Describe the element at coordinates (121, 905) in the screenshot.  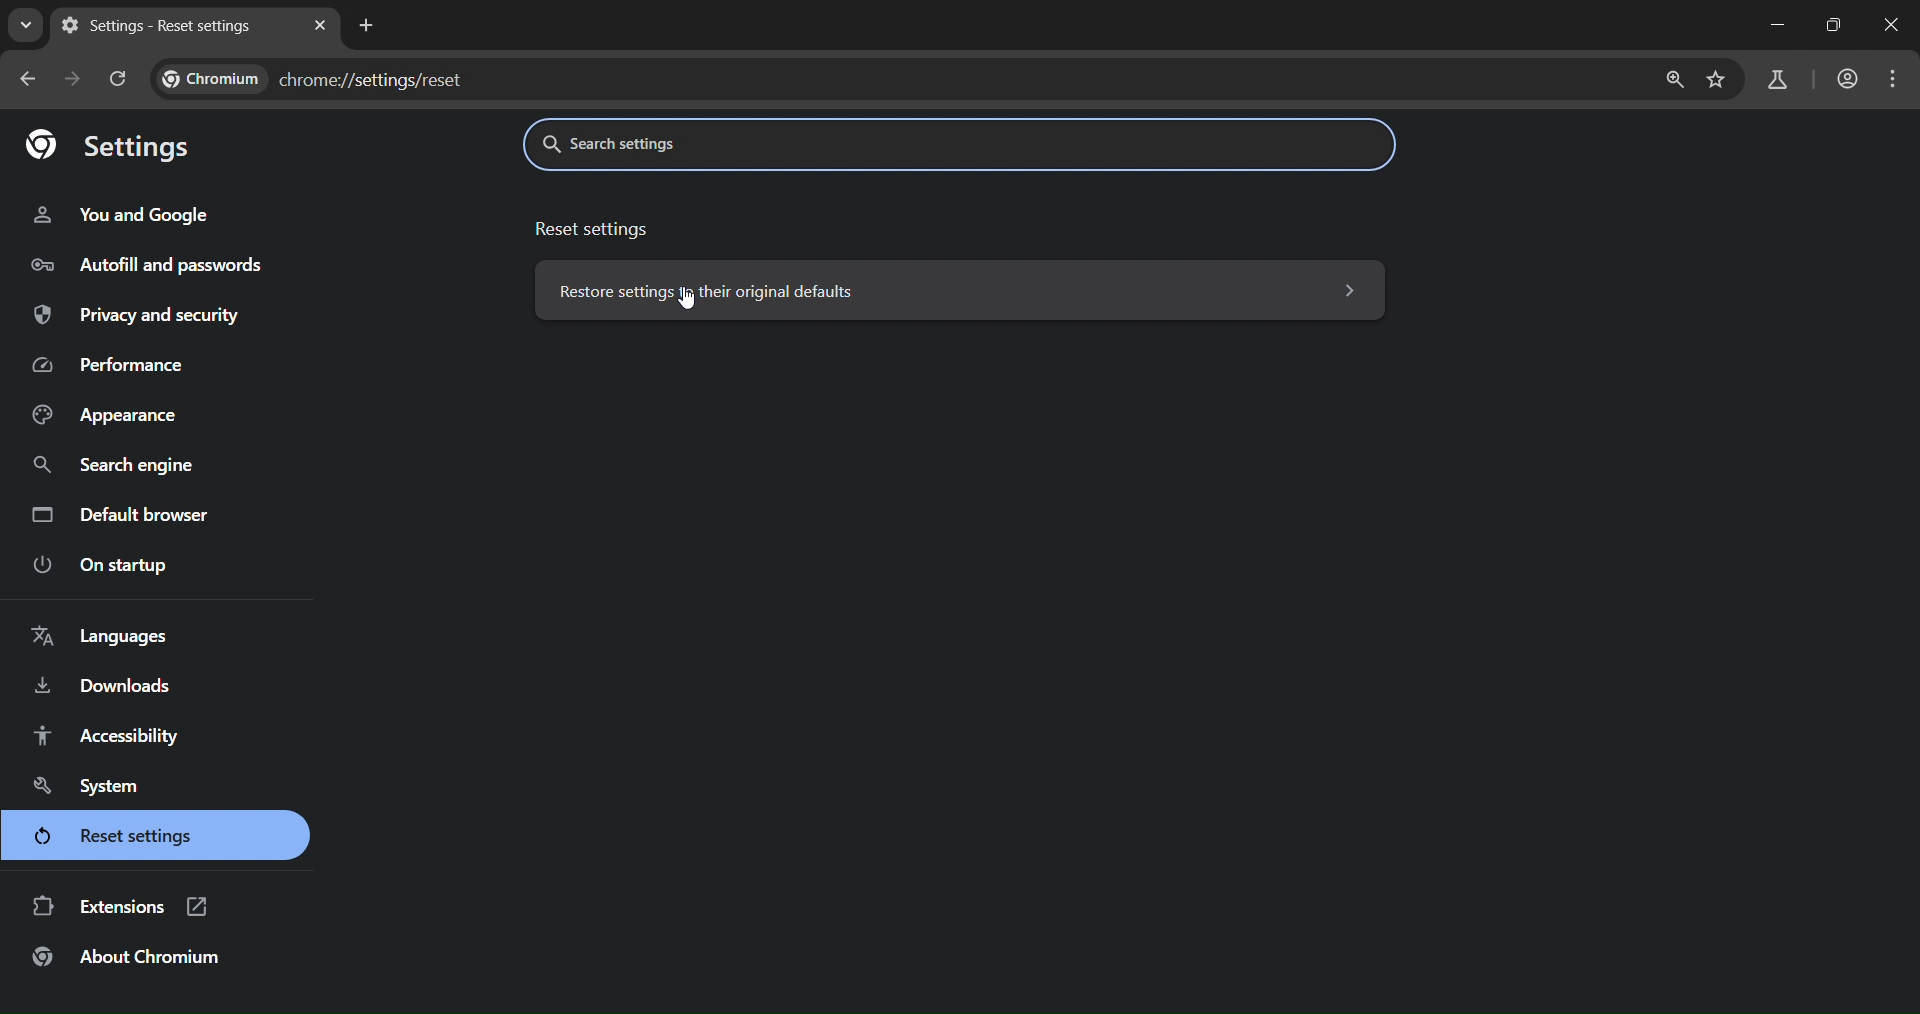
I see `extensions` at that location.